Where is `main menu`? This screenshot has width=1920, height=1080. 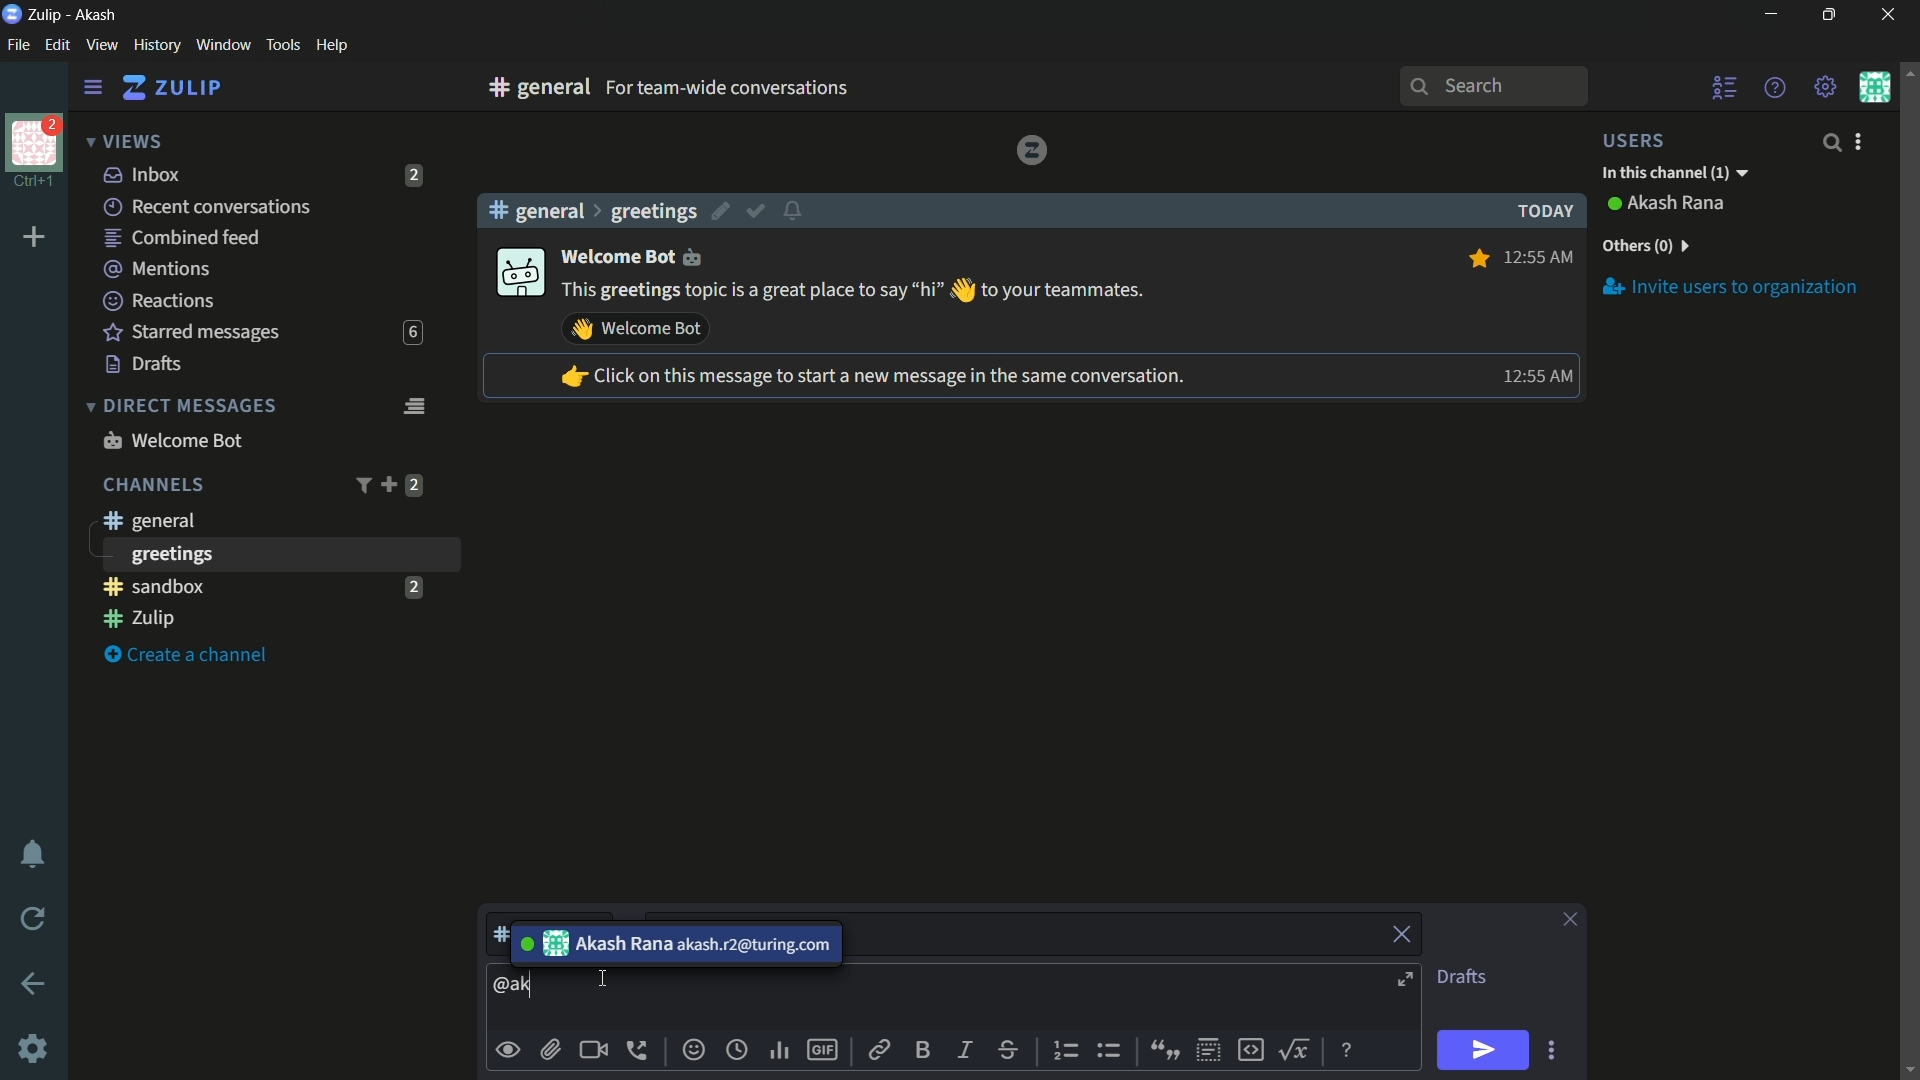 main menu is located at coordinates (1826, 87).